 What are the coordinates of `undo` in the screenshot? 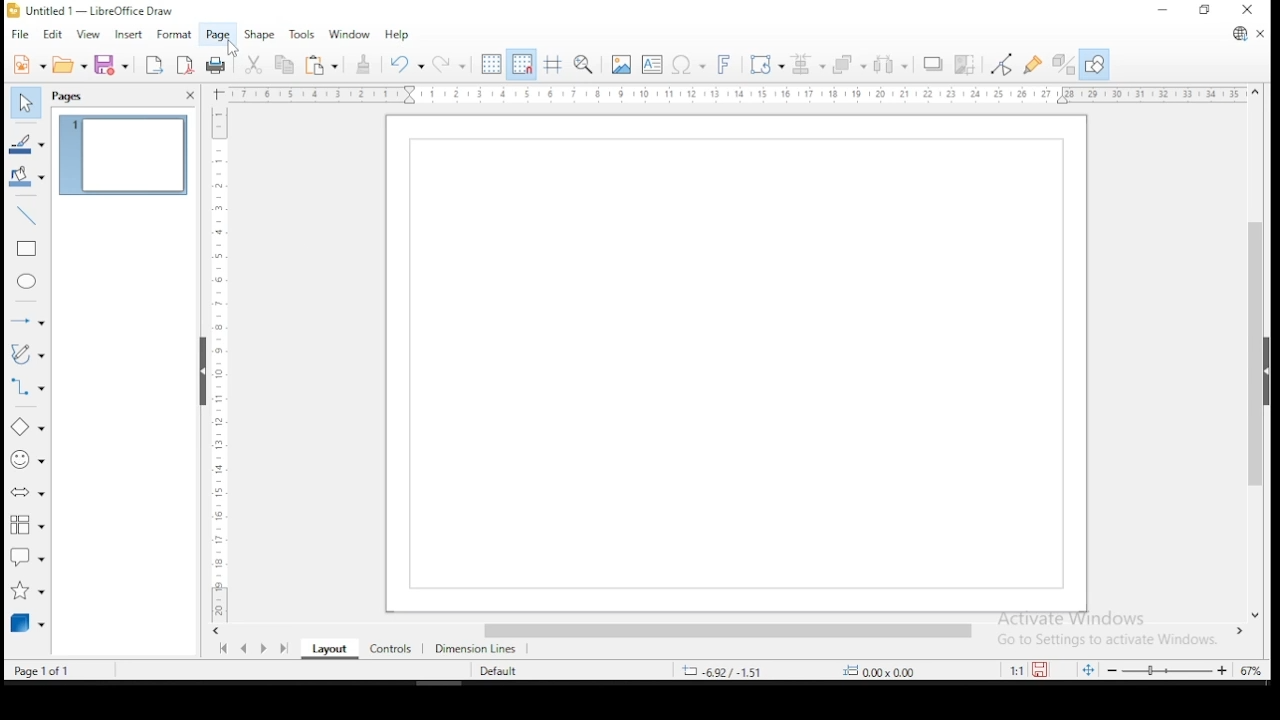 It's located at (408, 65).